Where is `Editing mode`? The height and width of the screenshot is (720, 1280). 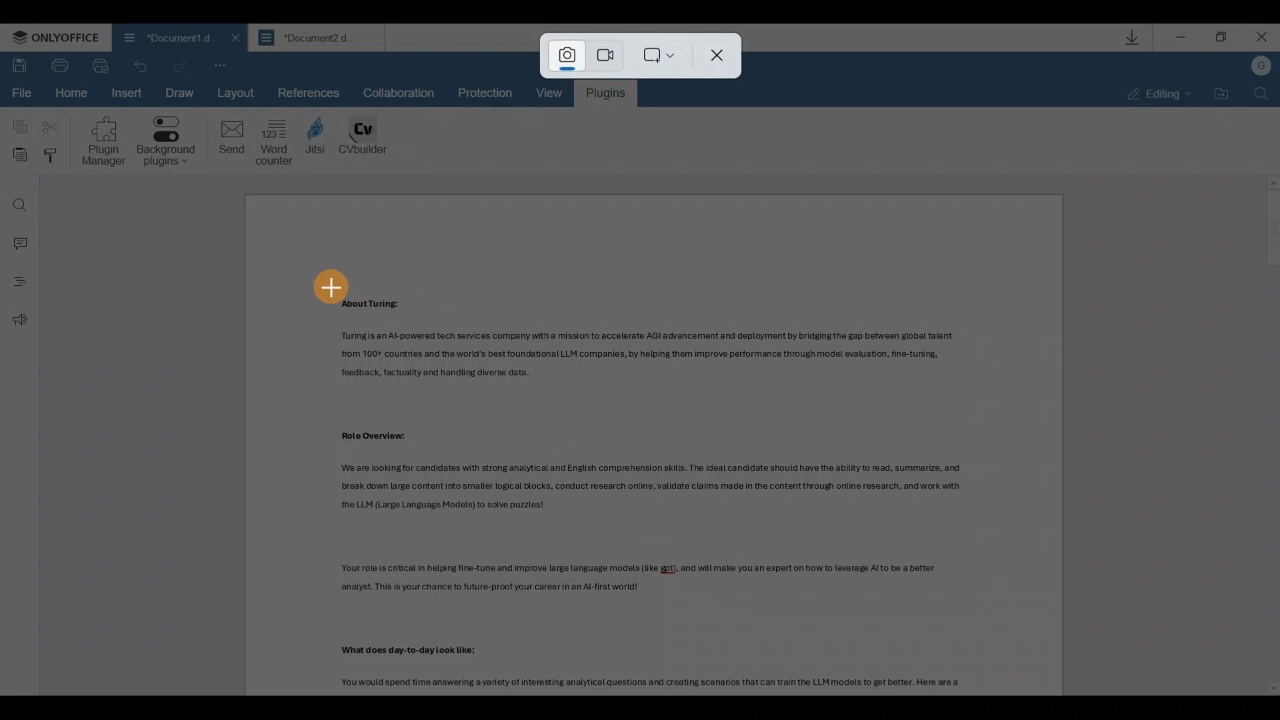 Editing mode is located at coordinates (1153, 94).